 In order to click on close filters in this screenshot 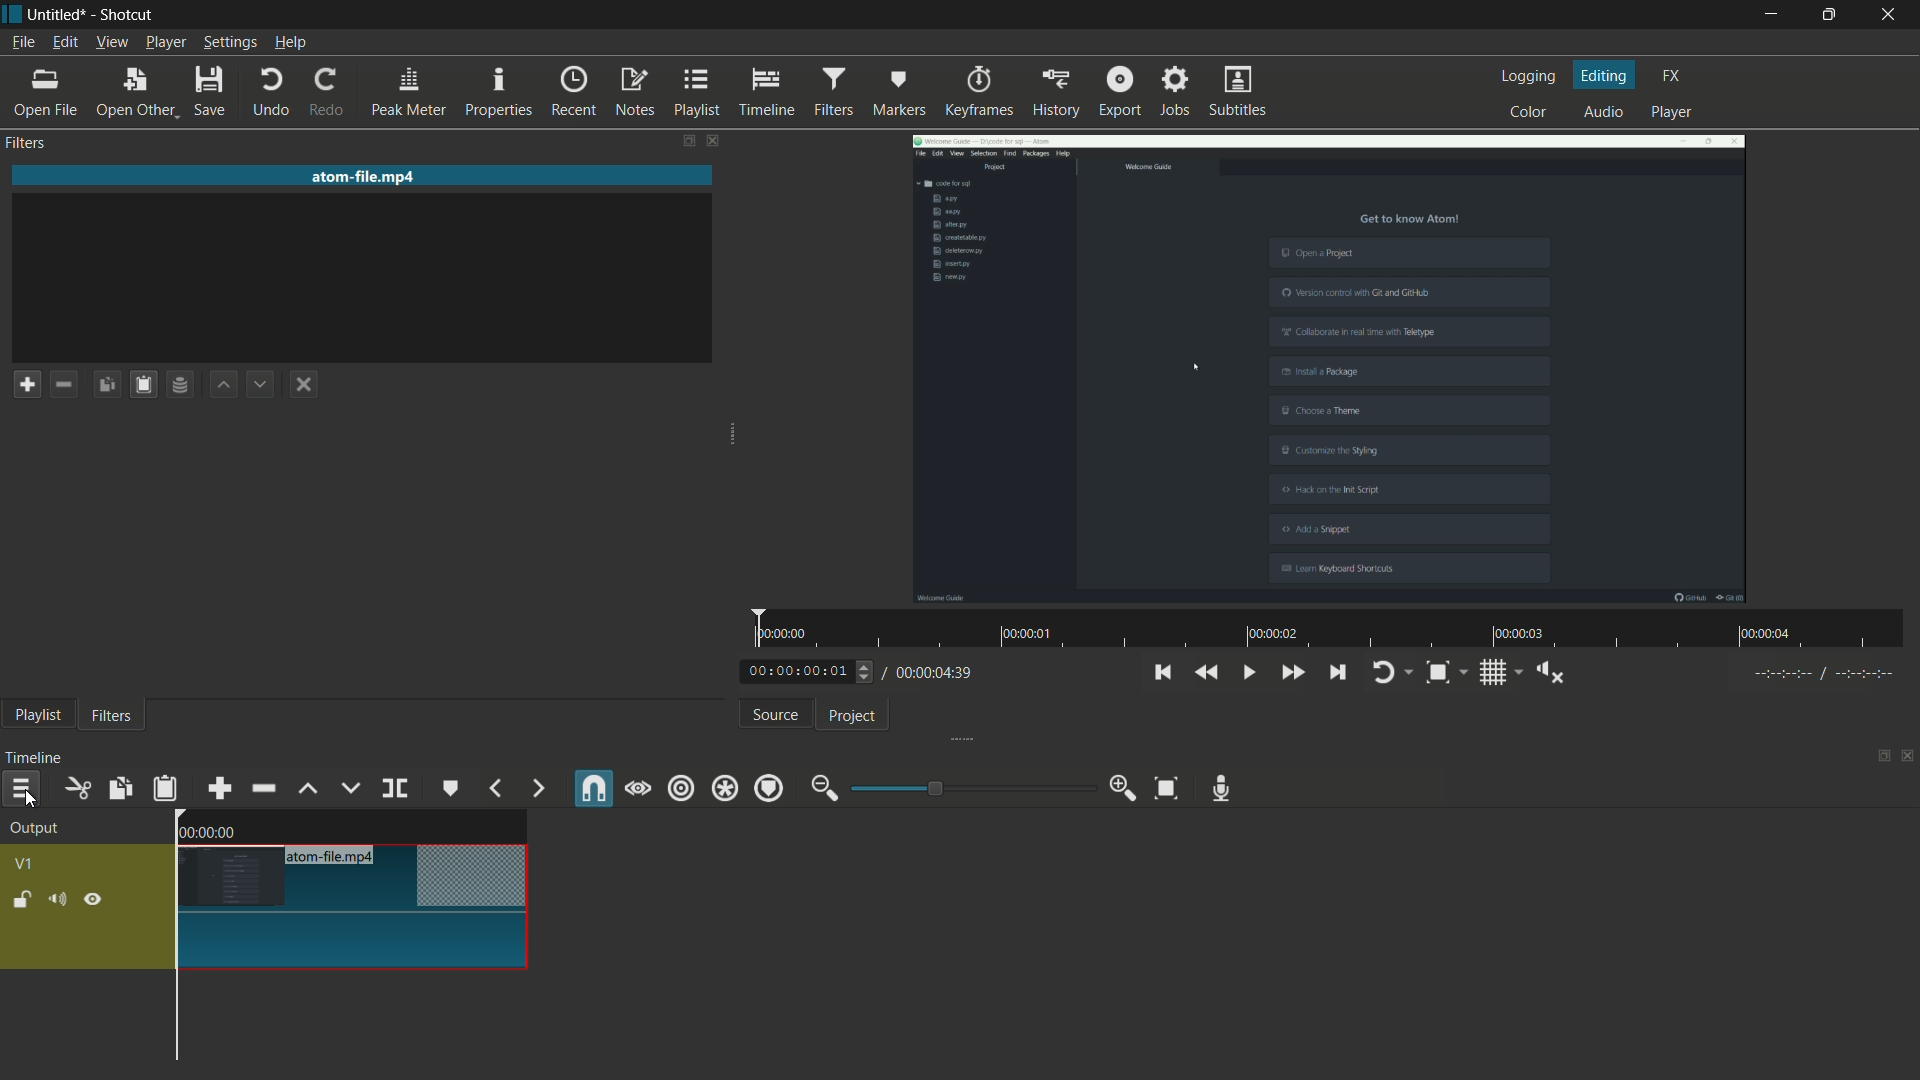, I will do `click(716, 140)`.